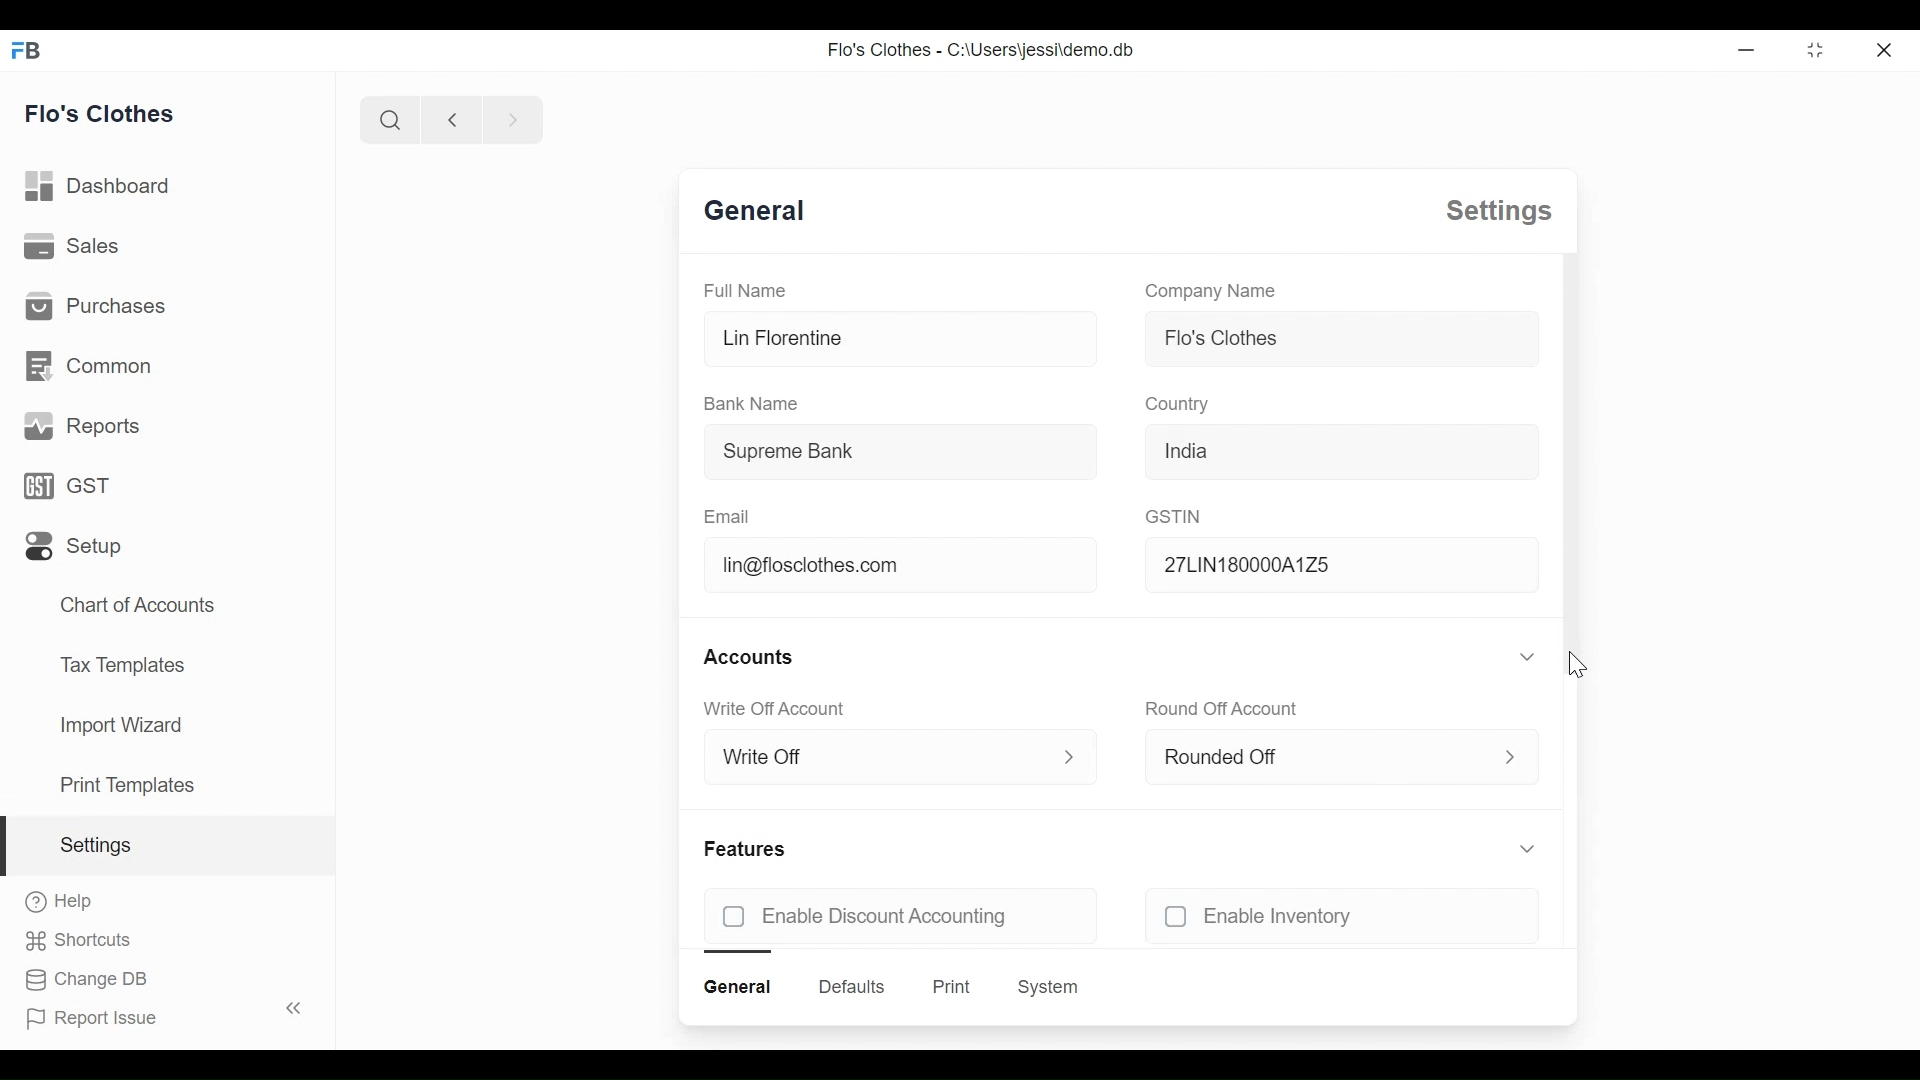 This screenshot has width=1920, height=1080. What do you see at coordinates (949, 987) in the screenshot?
I see `Print` at bounding box center [949, 987].